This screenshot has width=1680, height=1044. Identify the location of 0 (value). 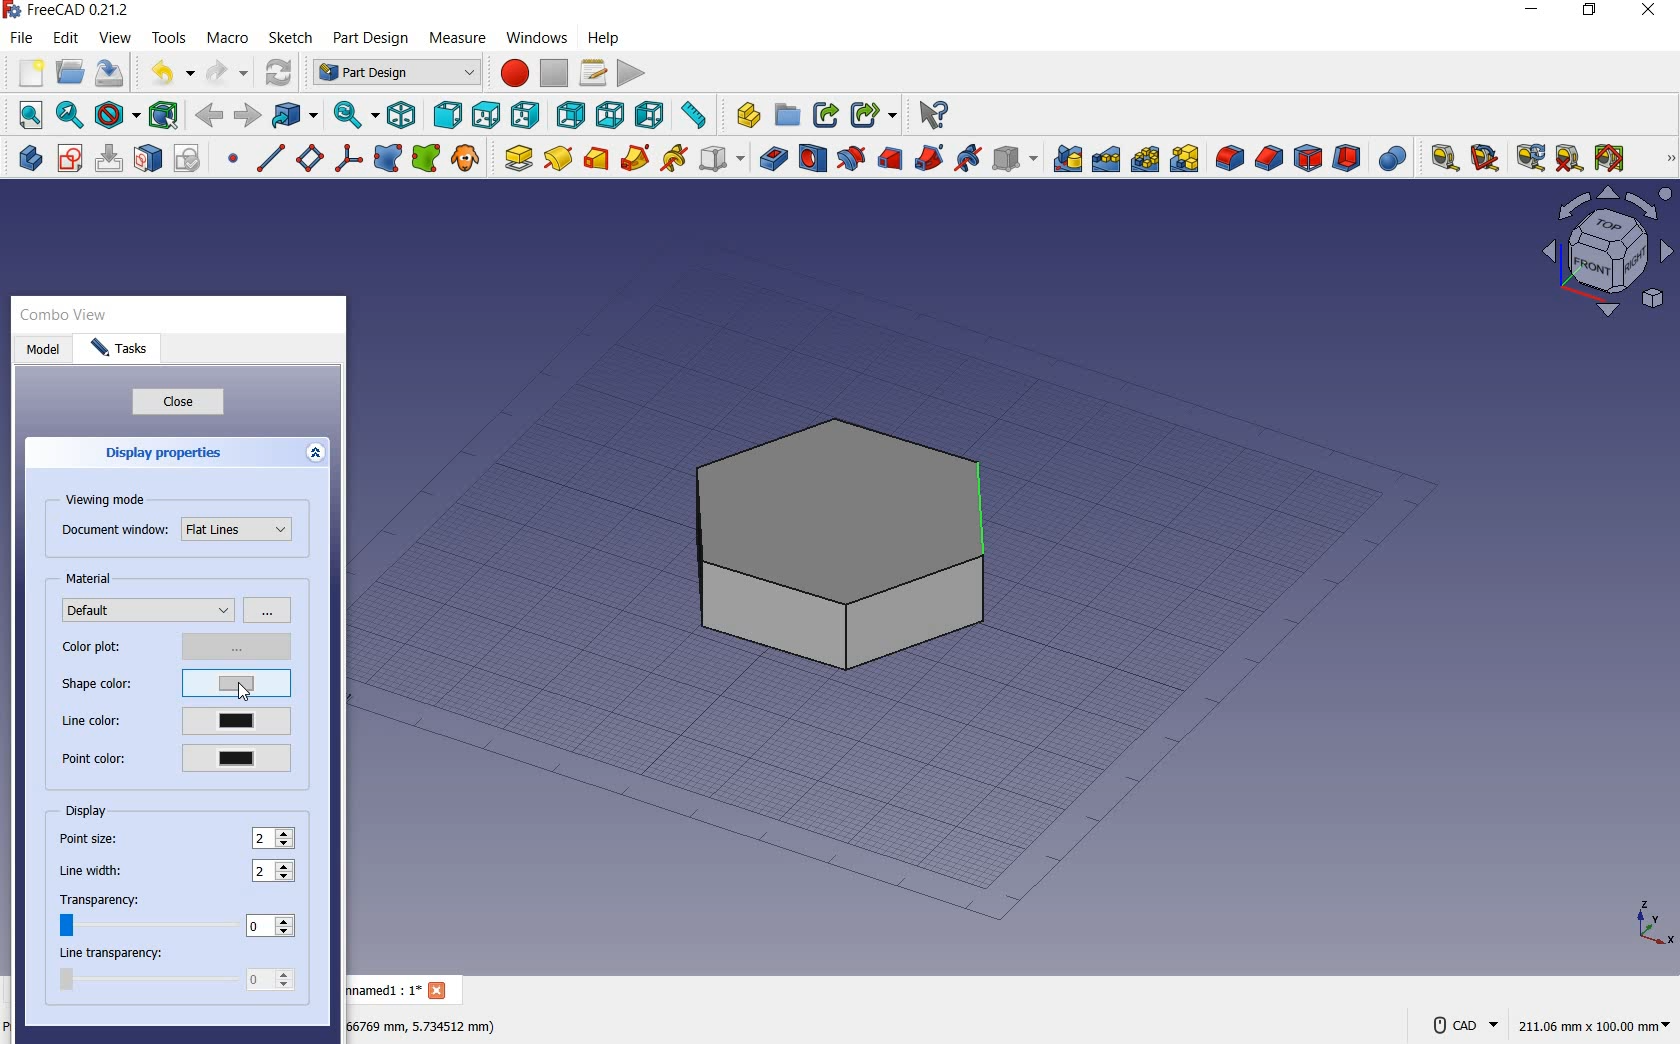
(269, 978).